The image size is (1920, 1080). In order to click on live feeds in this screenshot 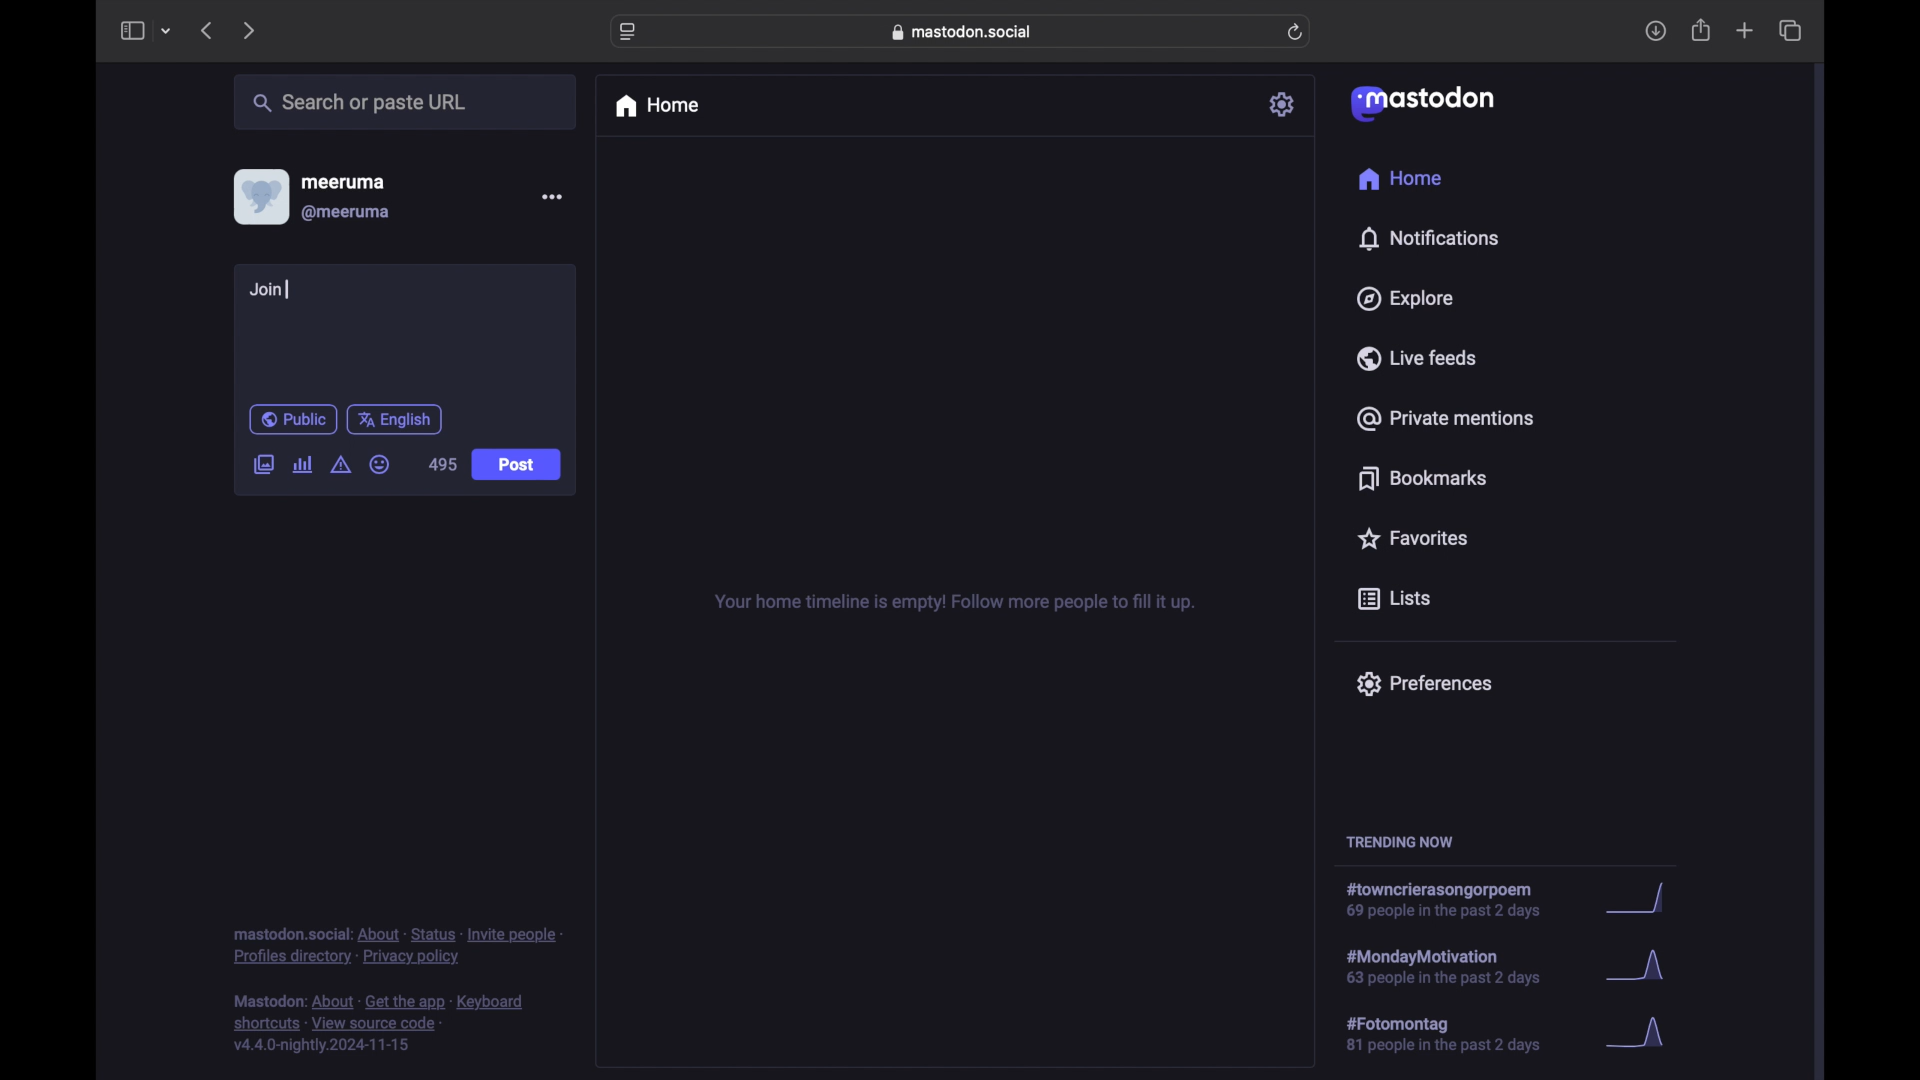, I will do `click(1418, 358)`.